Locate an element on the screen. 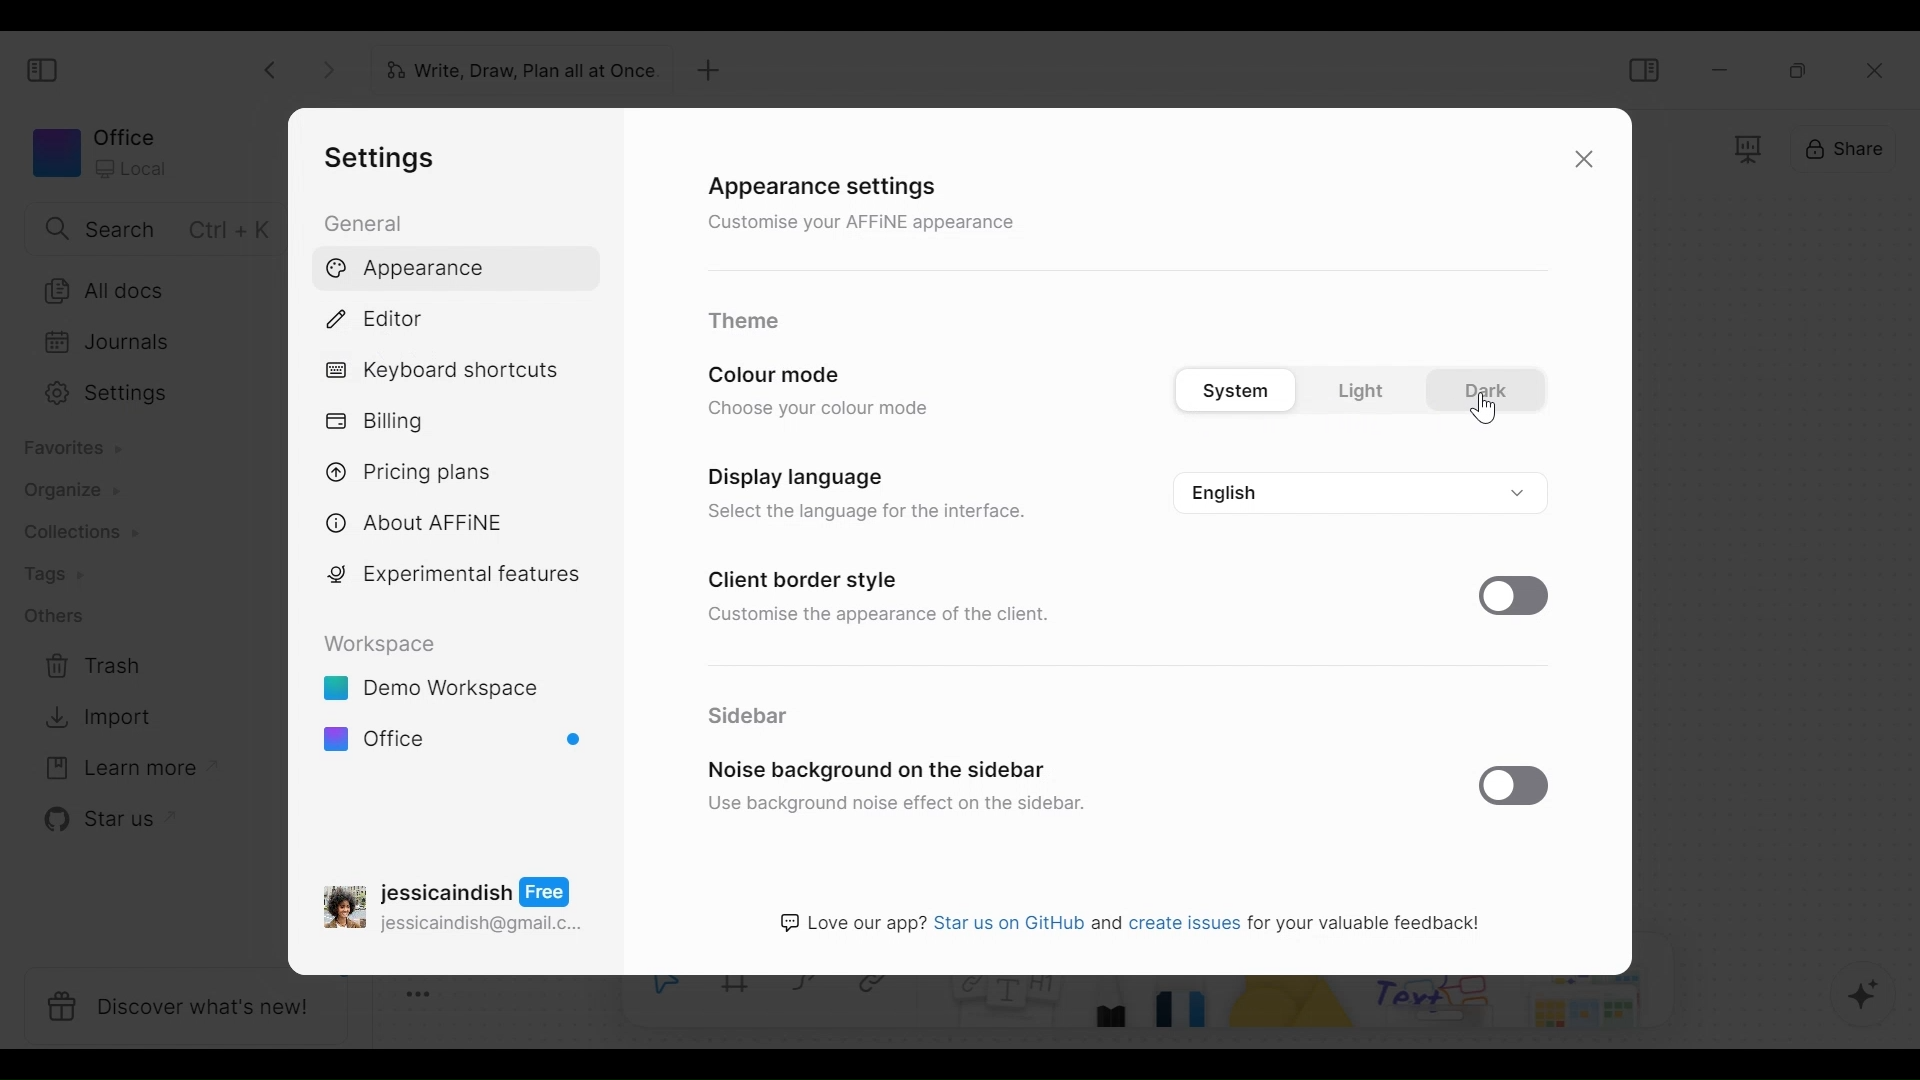  Journal is located at coordinates (101, 343).